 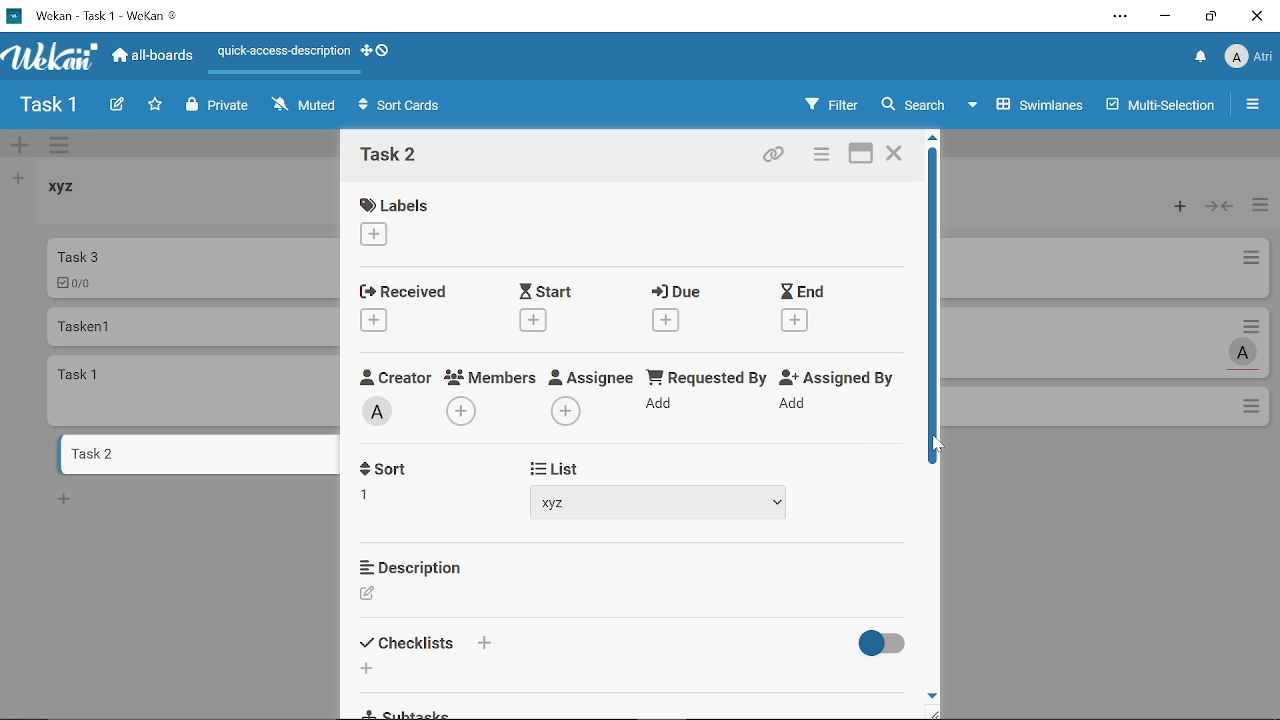 I want to click on Multilanes, so click(x=1163, y=107).